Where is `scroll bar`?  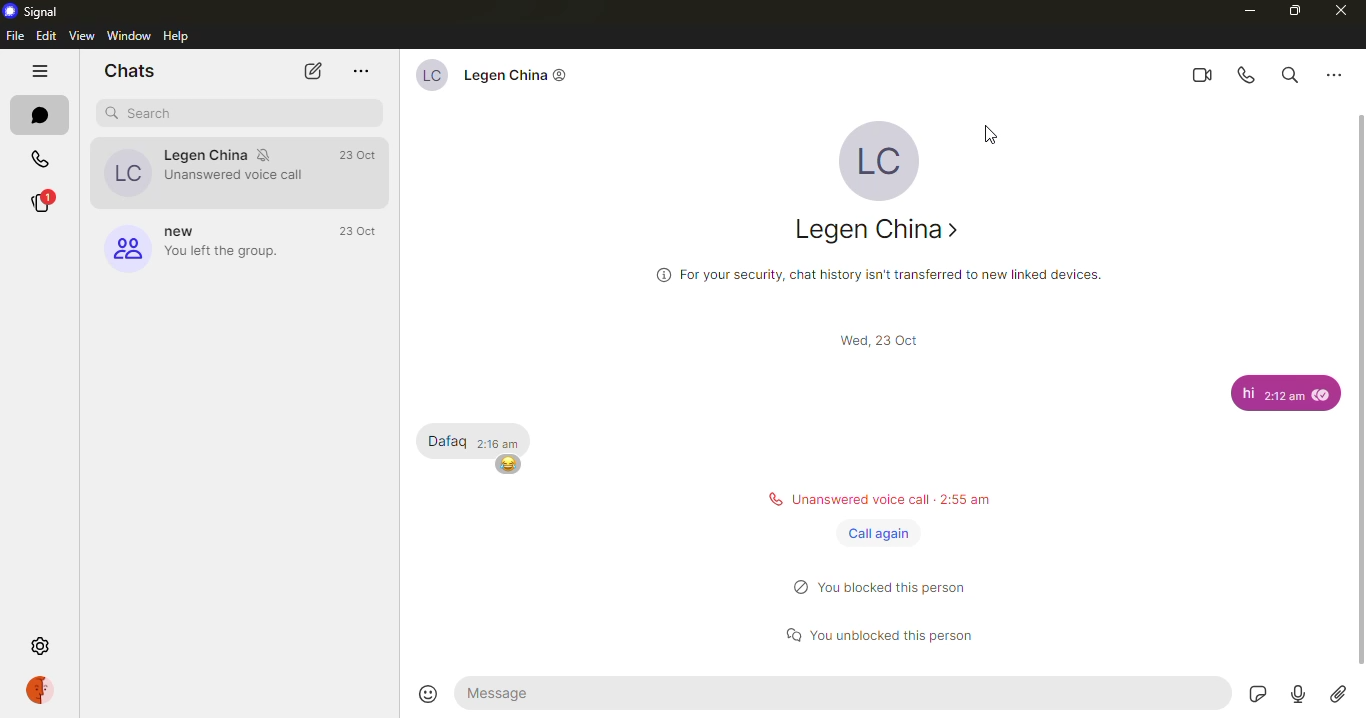
scroll bar is located at coordinates (1357, 388).